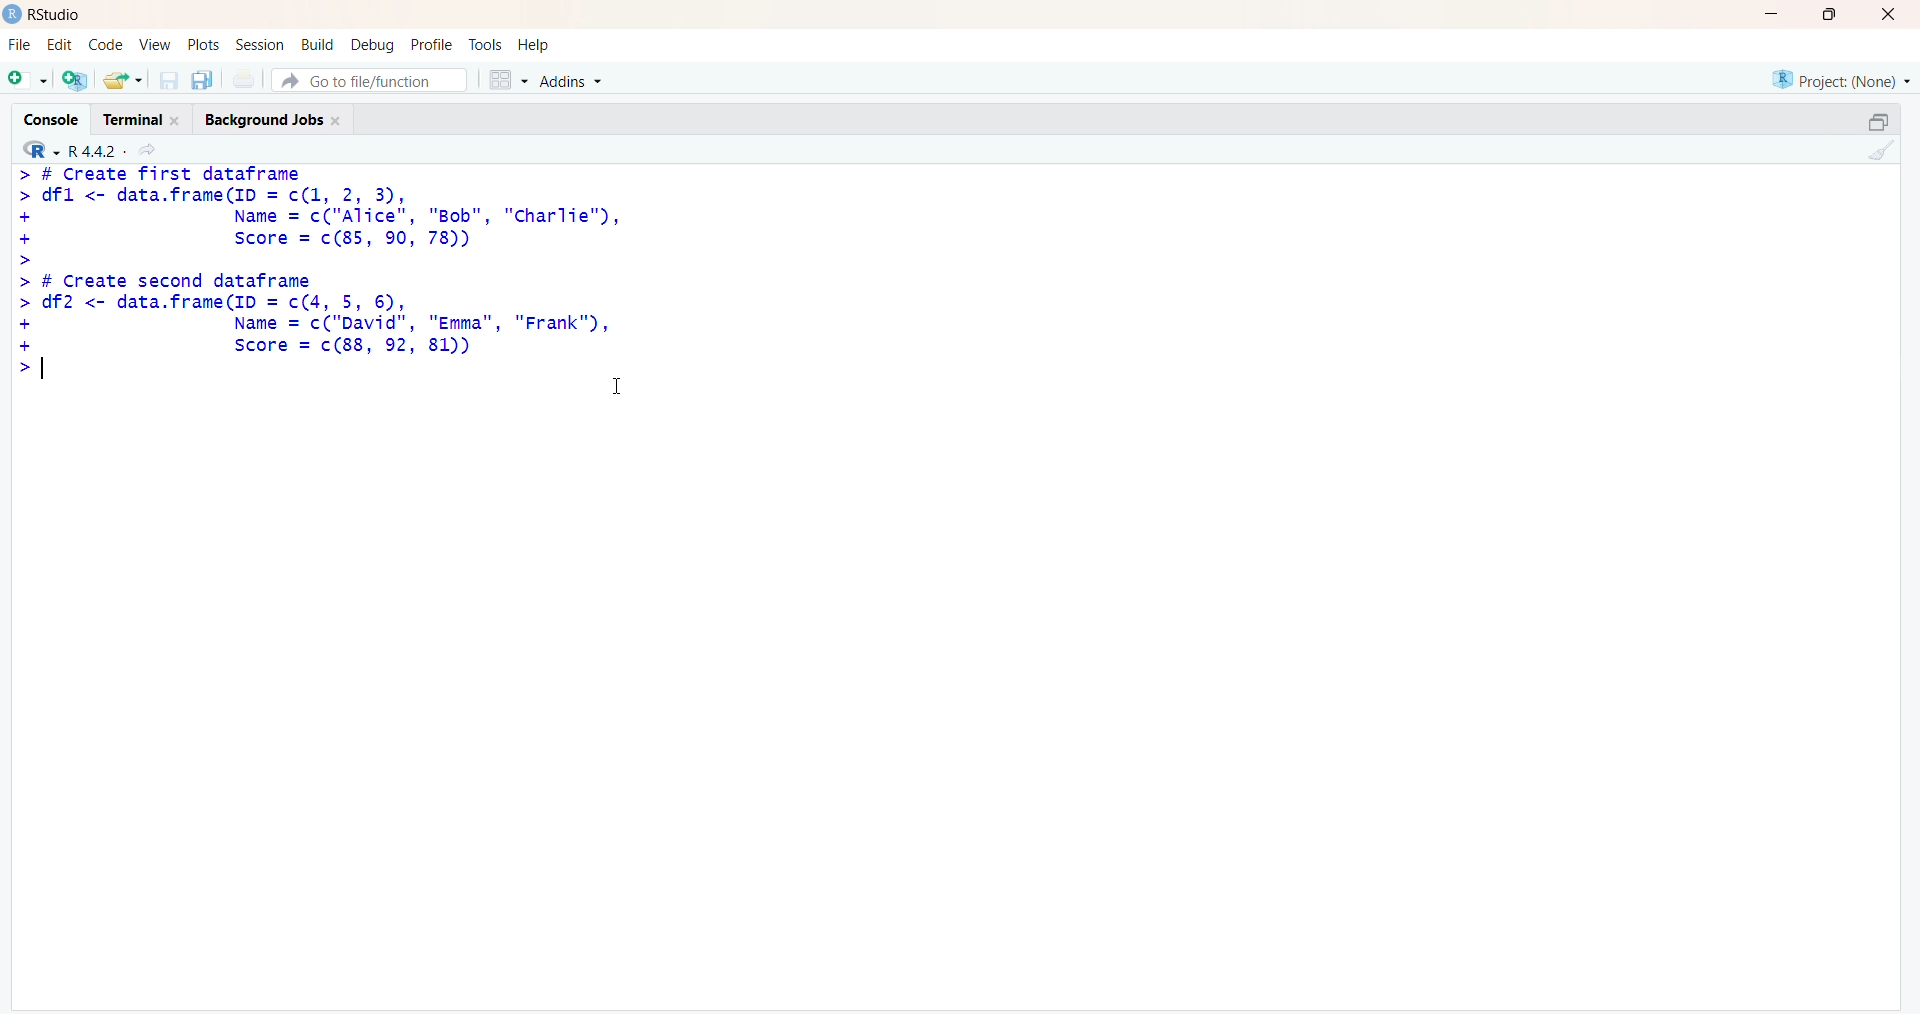  Describe the element at coordinates (64, 43) in the screenshot. I see `Edit` at that location.